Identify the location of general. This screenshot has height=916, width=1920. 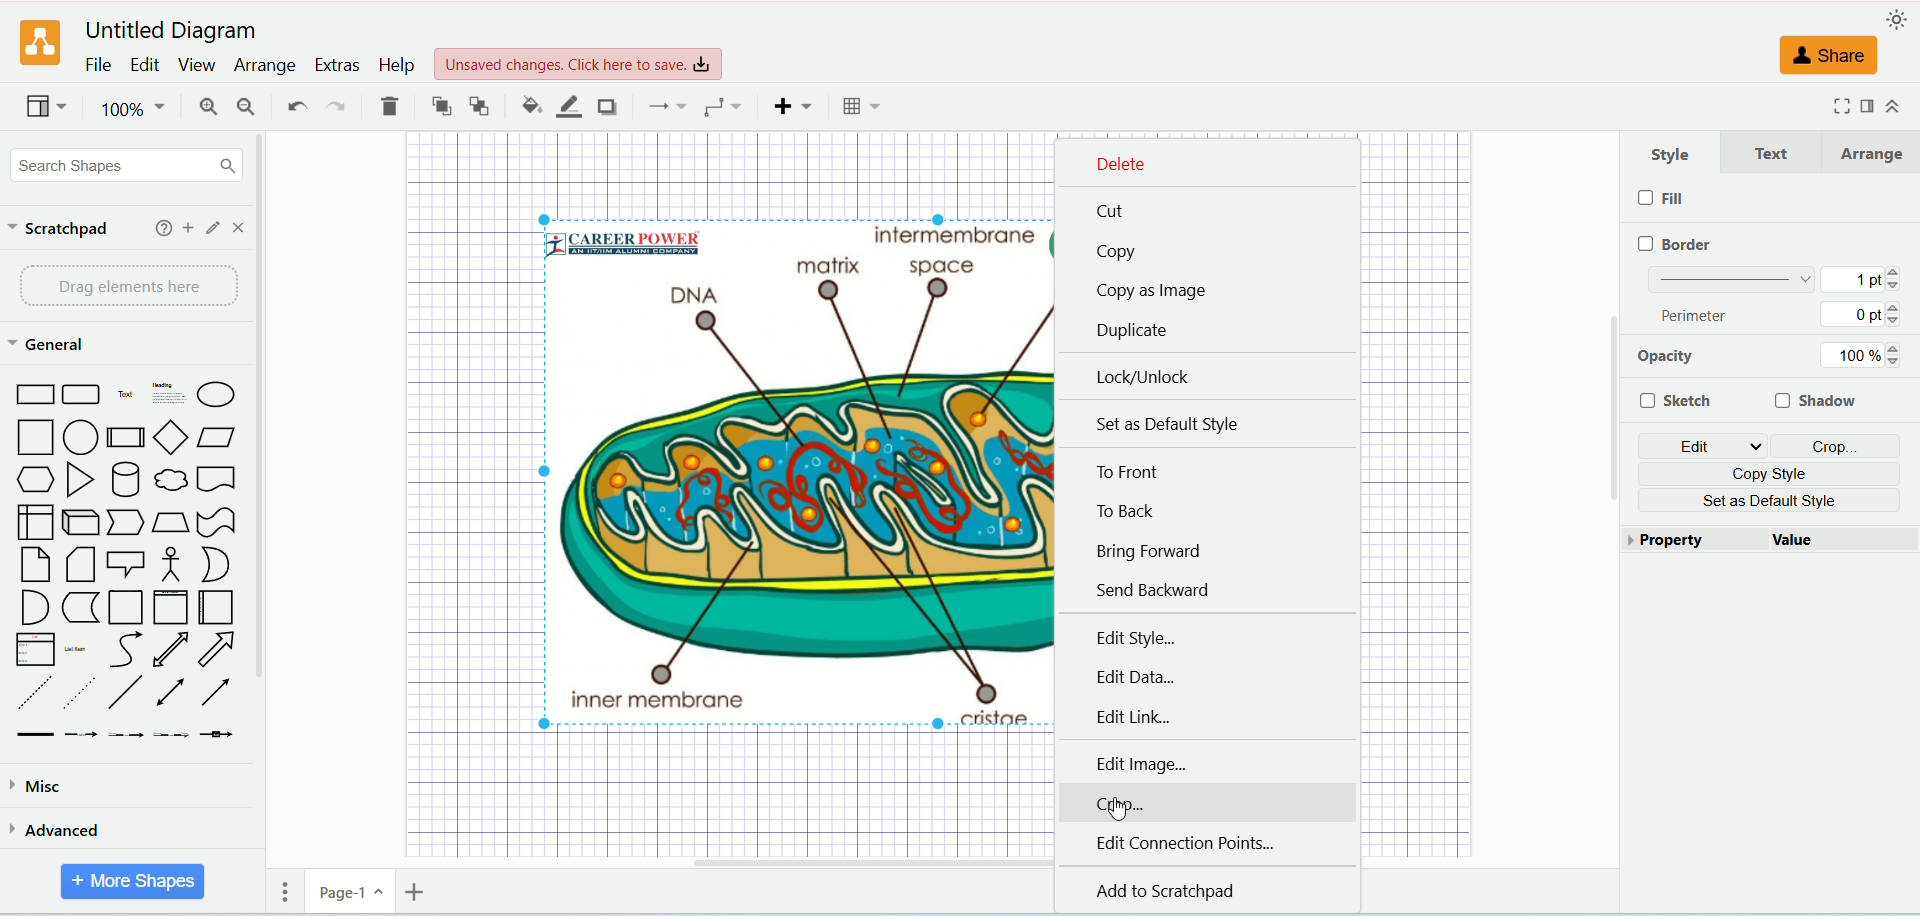
(51, 347).